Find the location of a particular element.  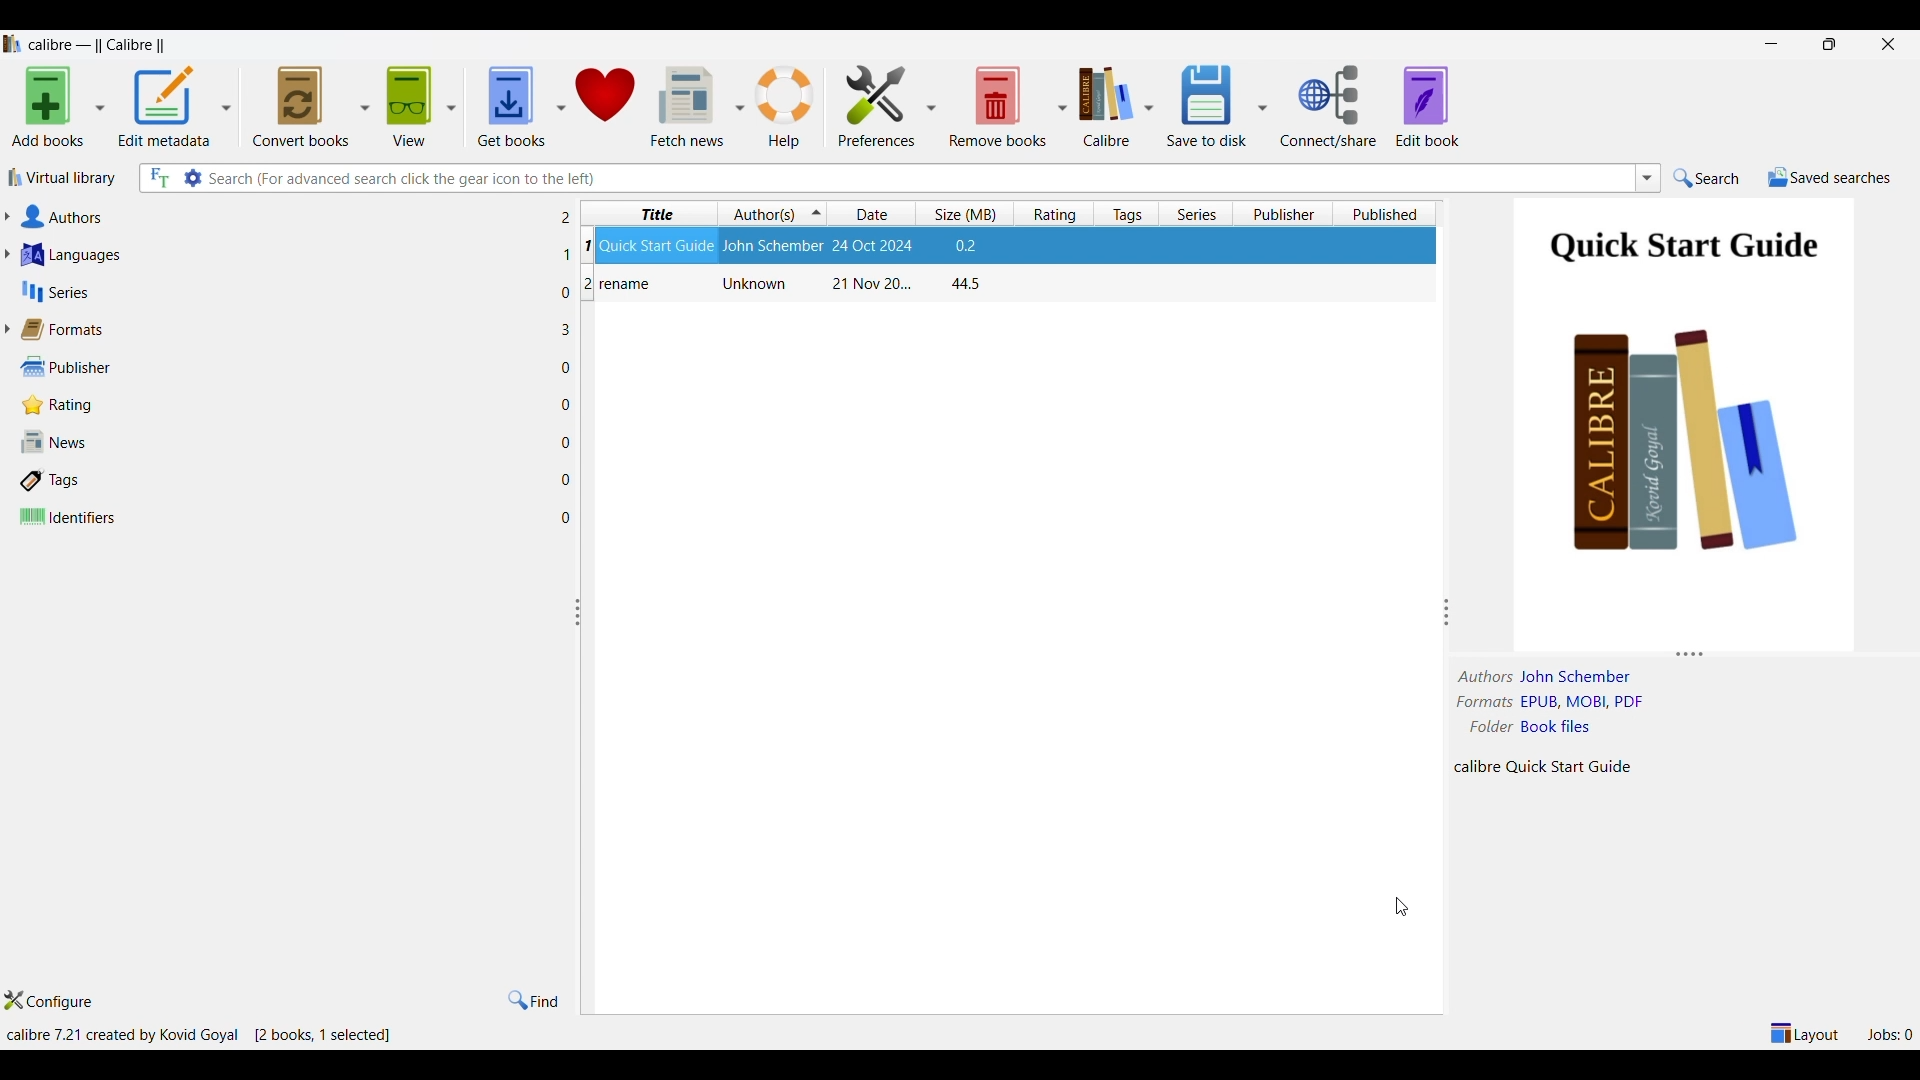

Close interface is located at coordinates (1889, 45).